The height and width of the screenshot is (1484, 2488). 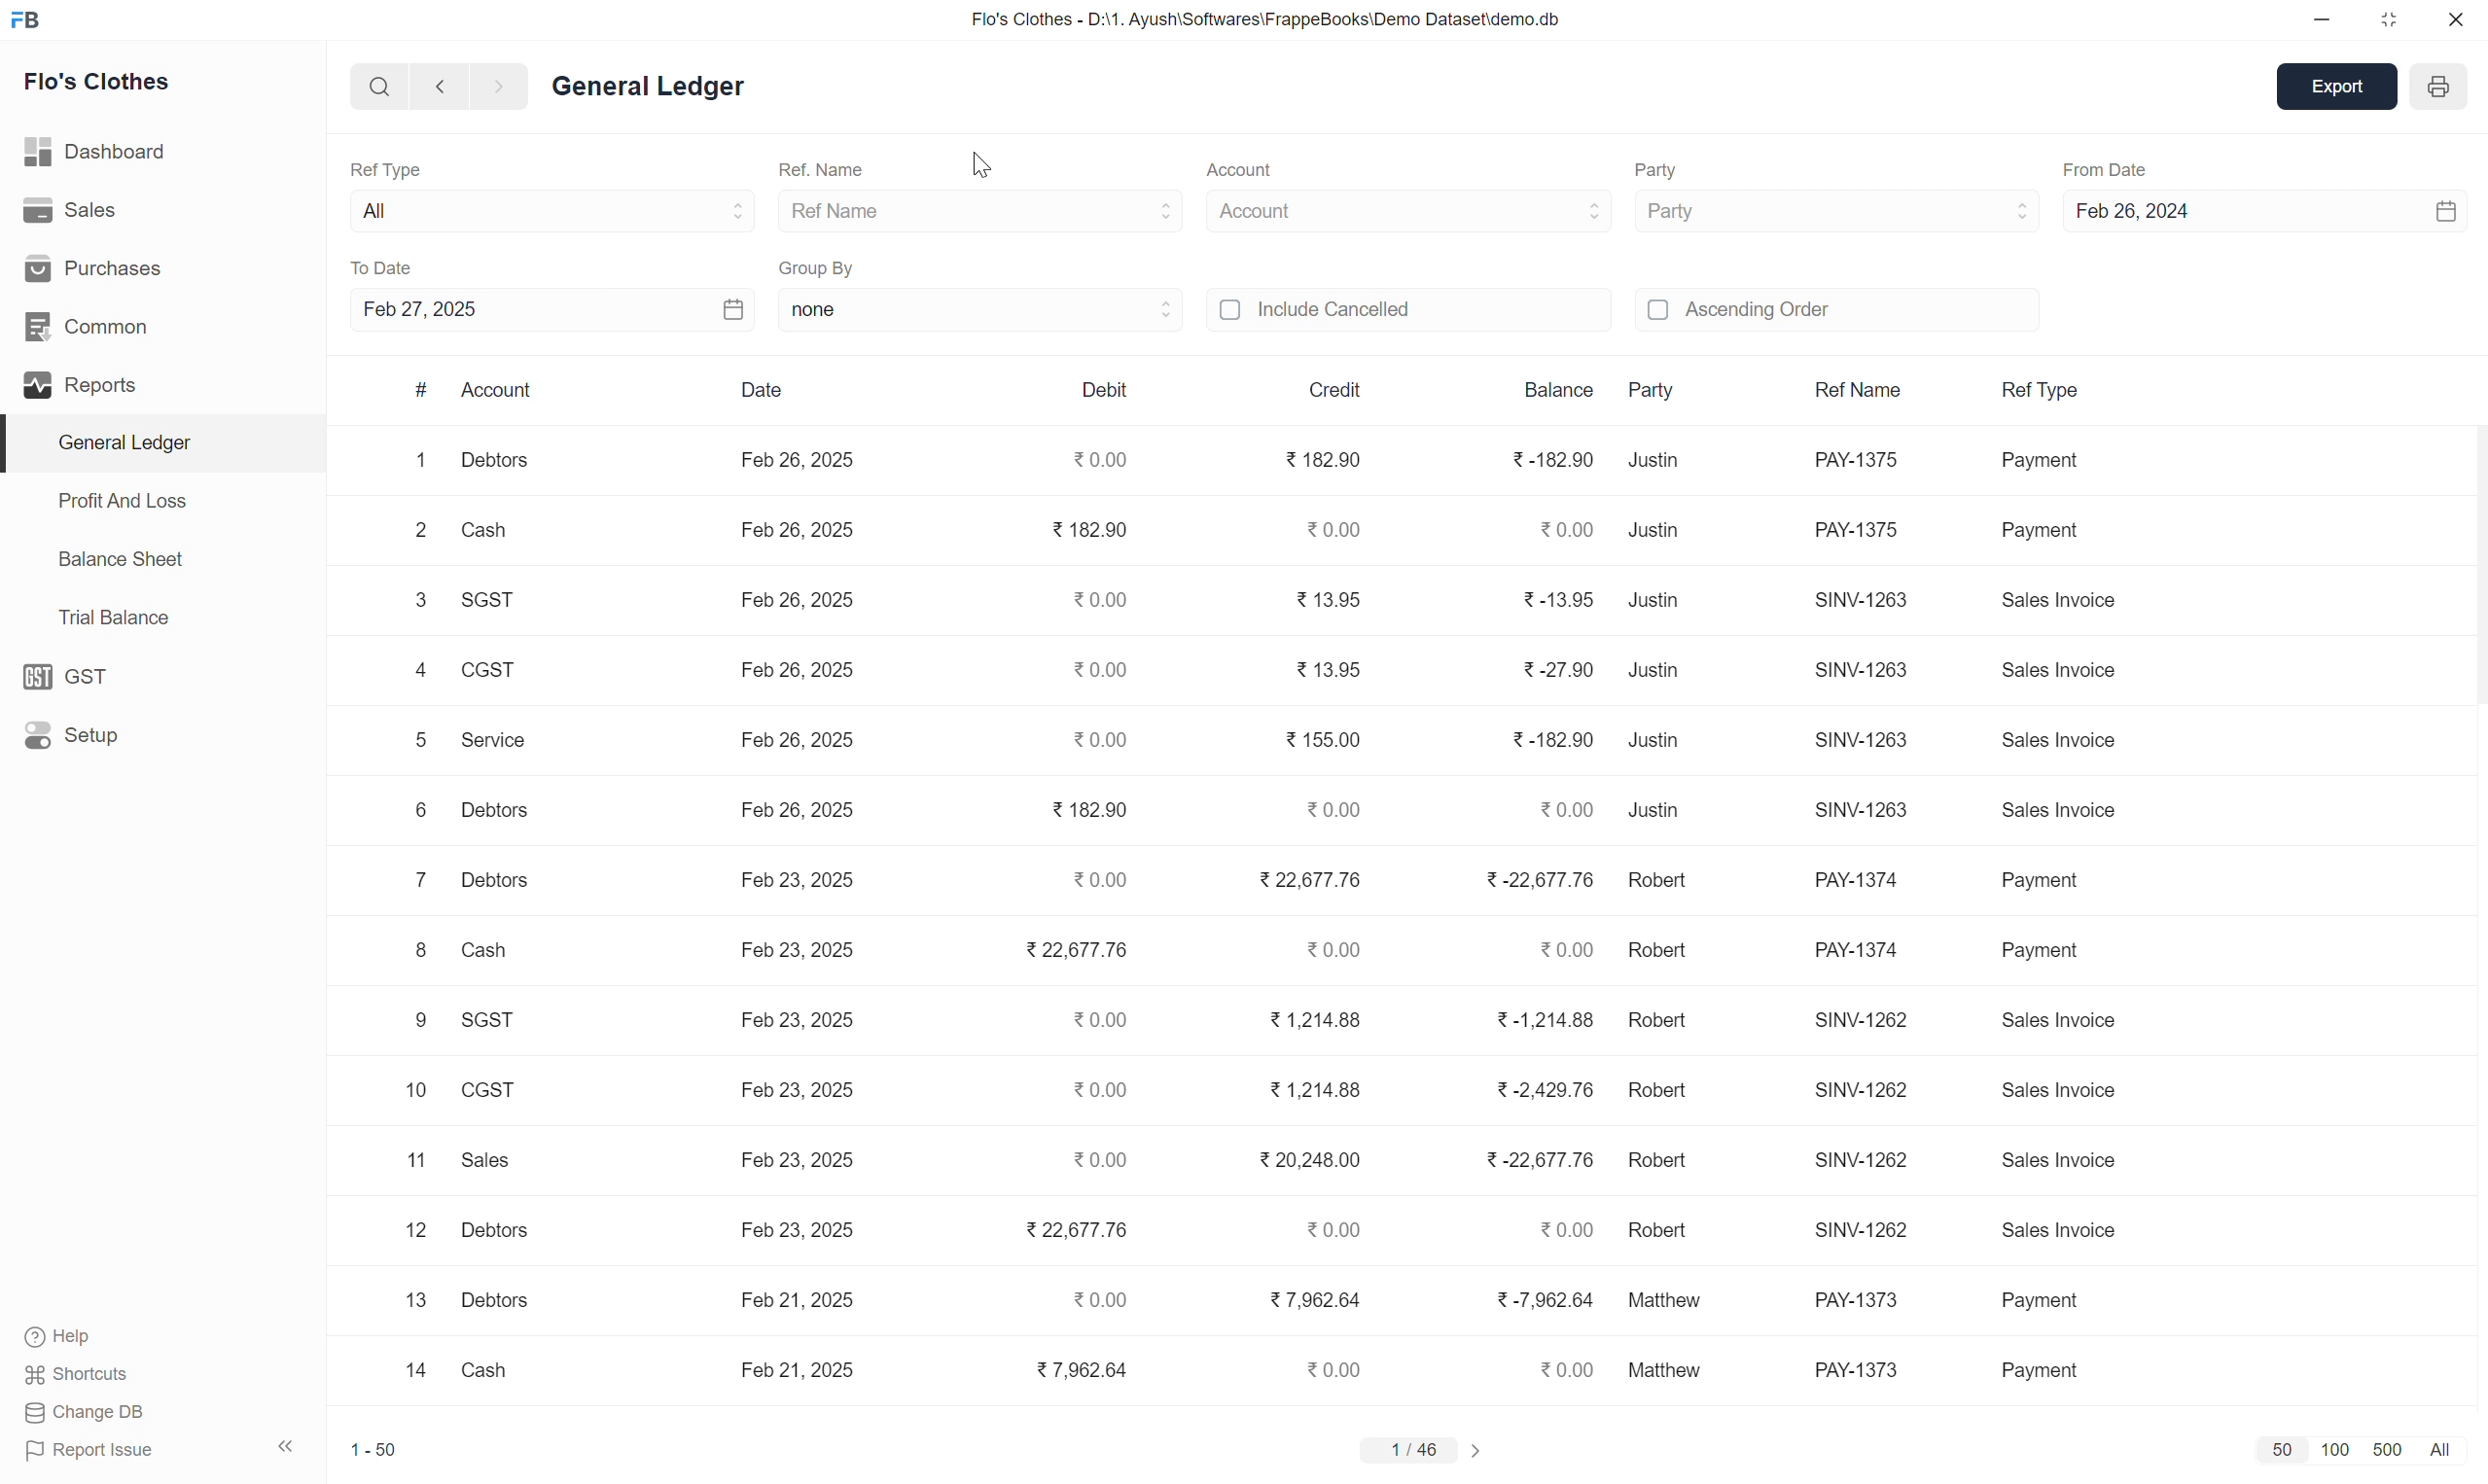 I want to click on sales invoice, so click(x=2058, y=1025).